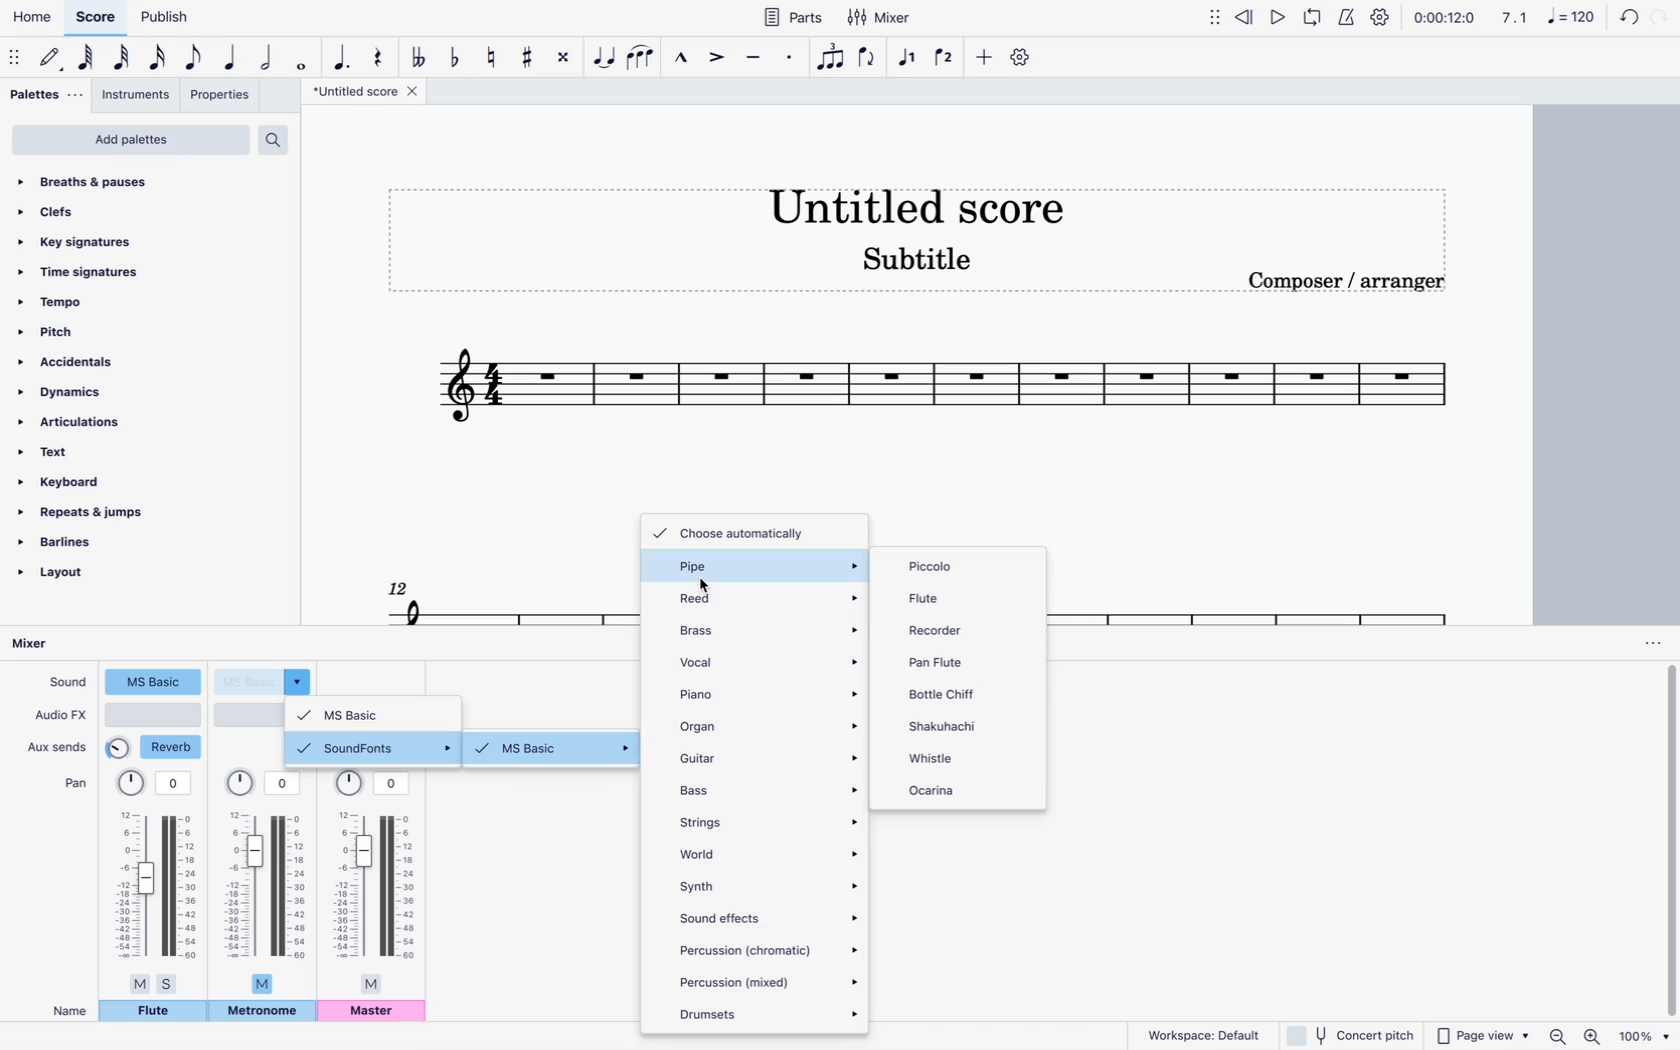 This screenshot has width=1680, height=1050. I want to click on synth, so click(772, 885).